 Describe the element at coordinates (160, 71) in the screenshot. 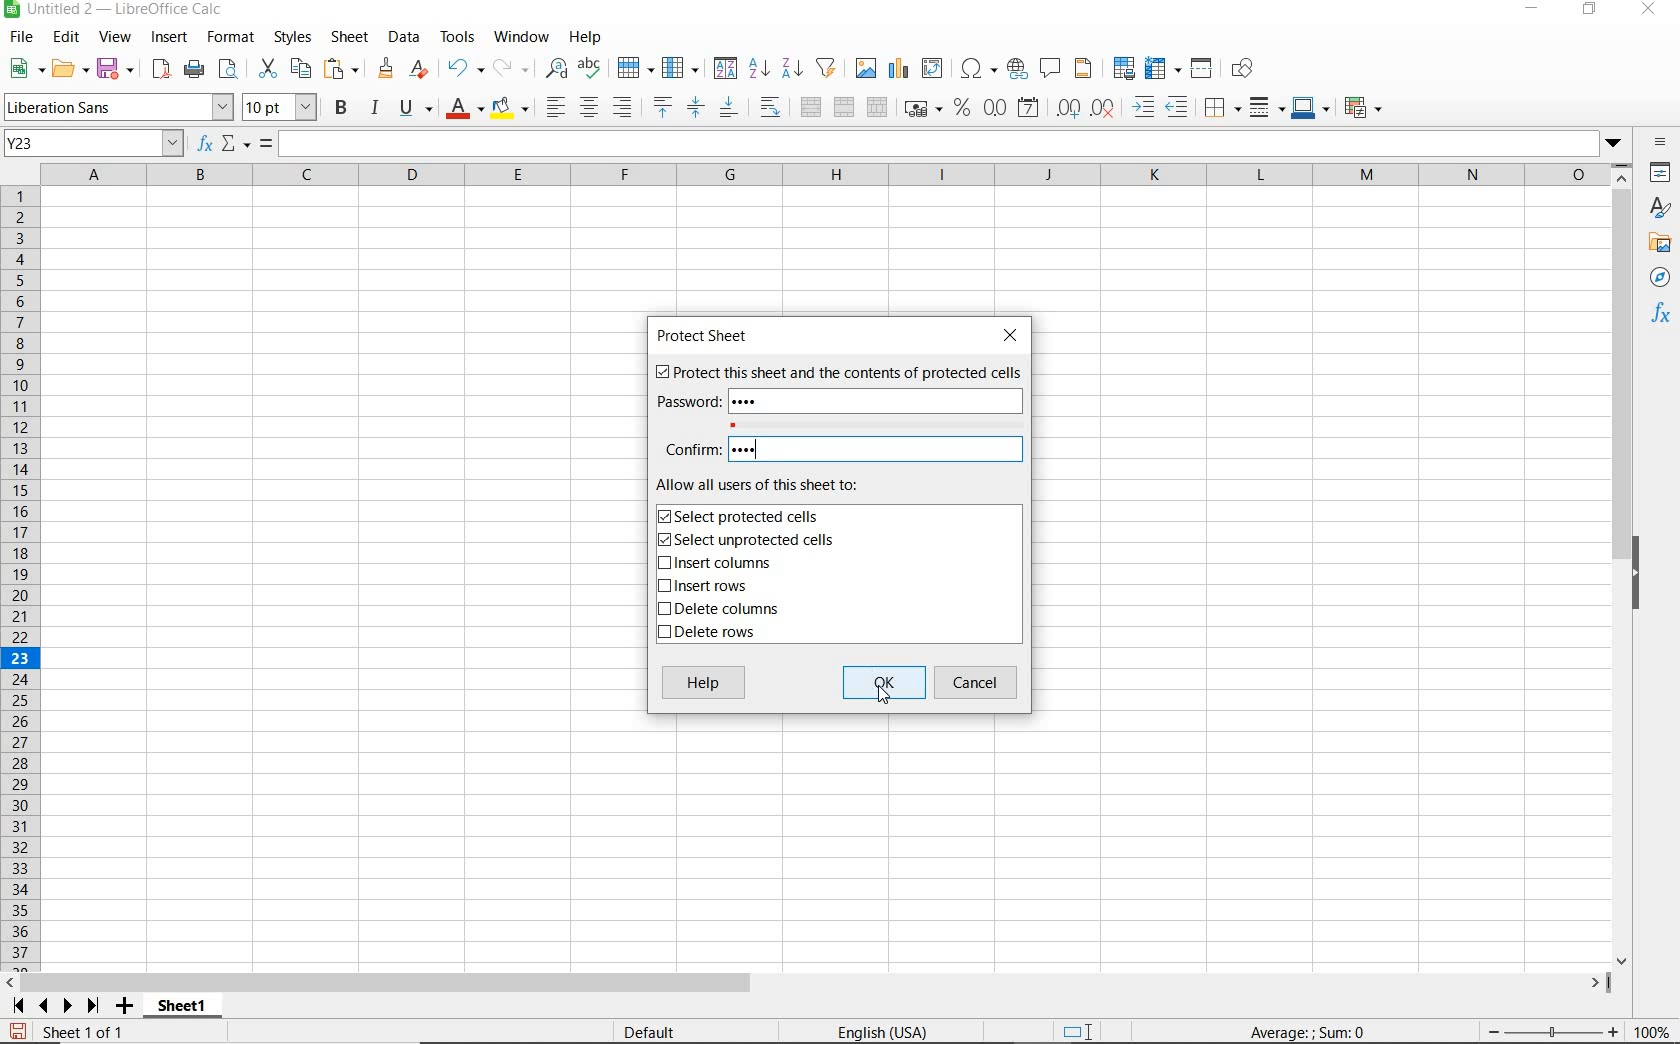

I see `EXPORT DIRECTLY AS PDF` at that location.